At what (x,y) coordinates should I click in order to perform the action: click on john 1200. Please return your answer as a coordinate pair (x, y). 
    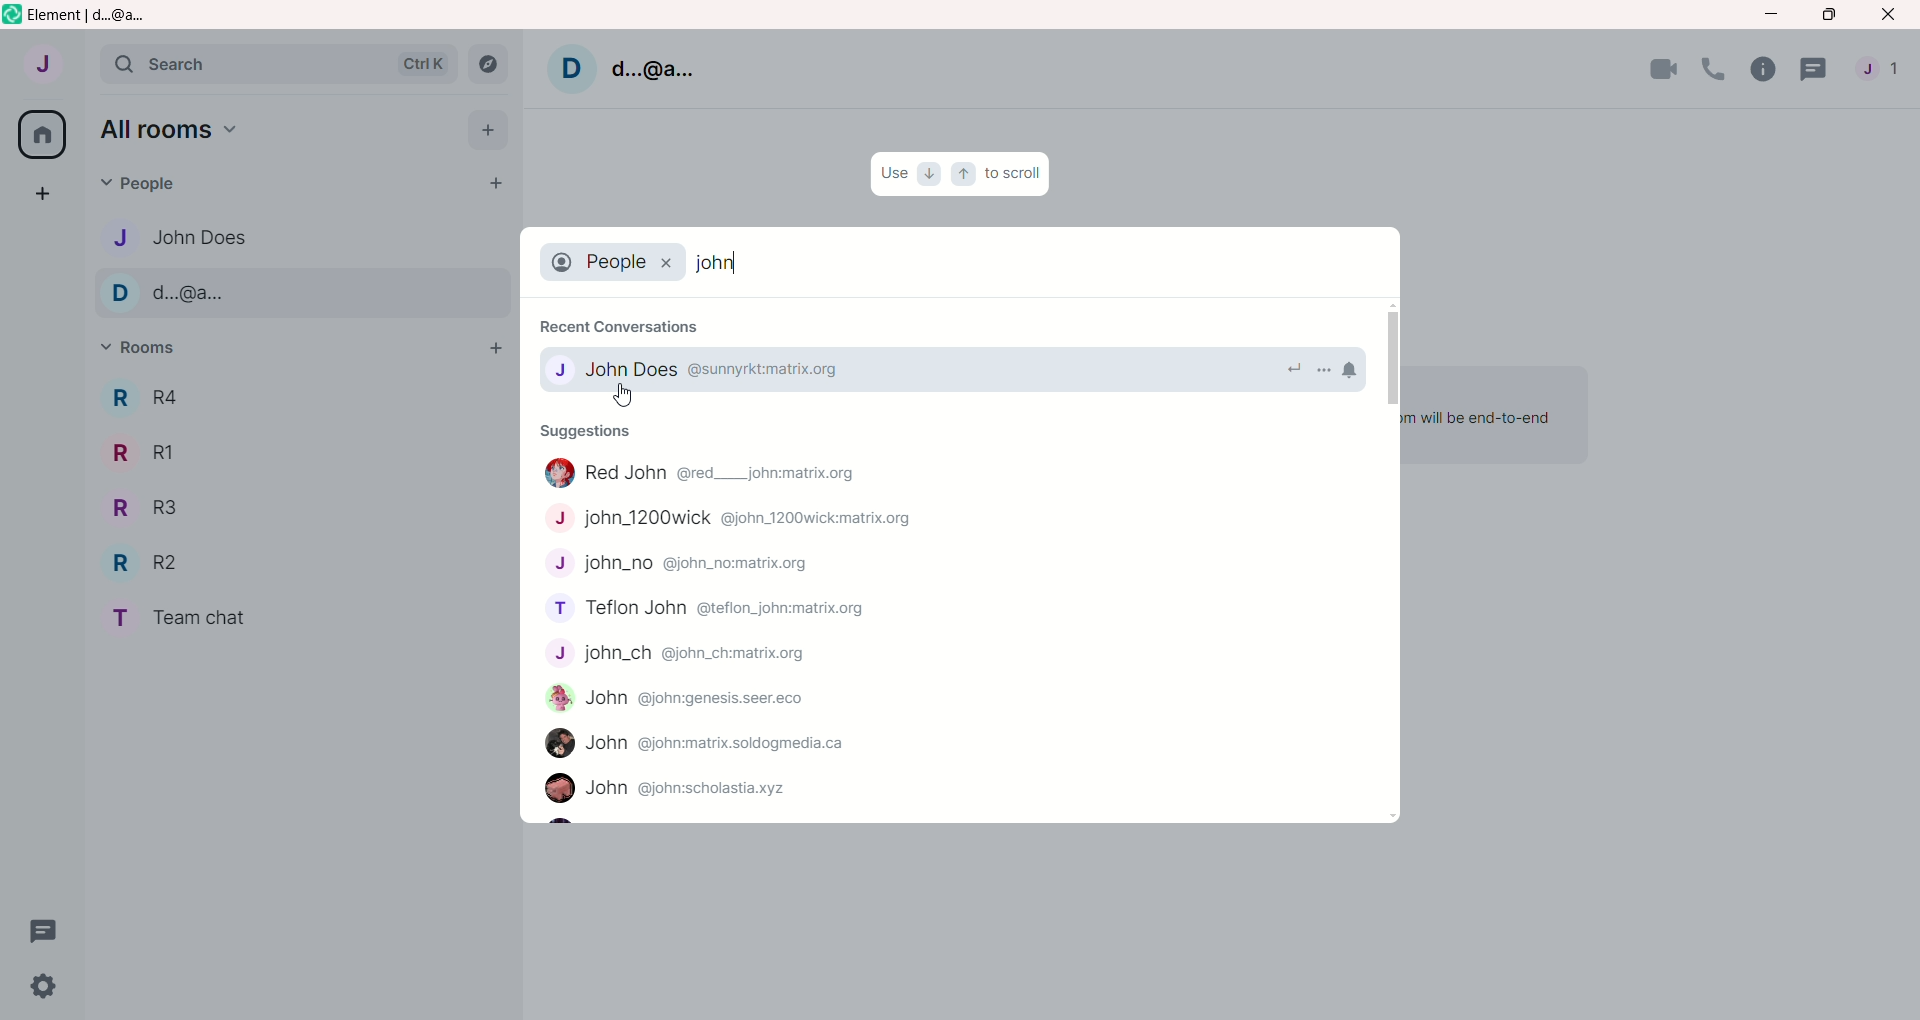
    Looking at the image, I should click on (747, 522).